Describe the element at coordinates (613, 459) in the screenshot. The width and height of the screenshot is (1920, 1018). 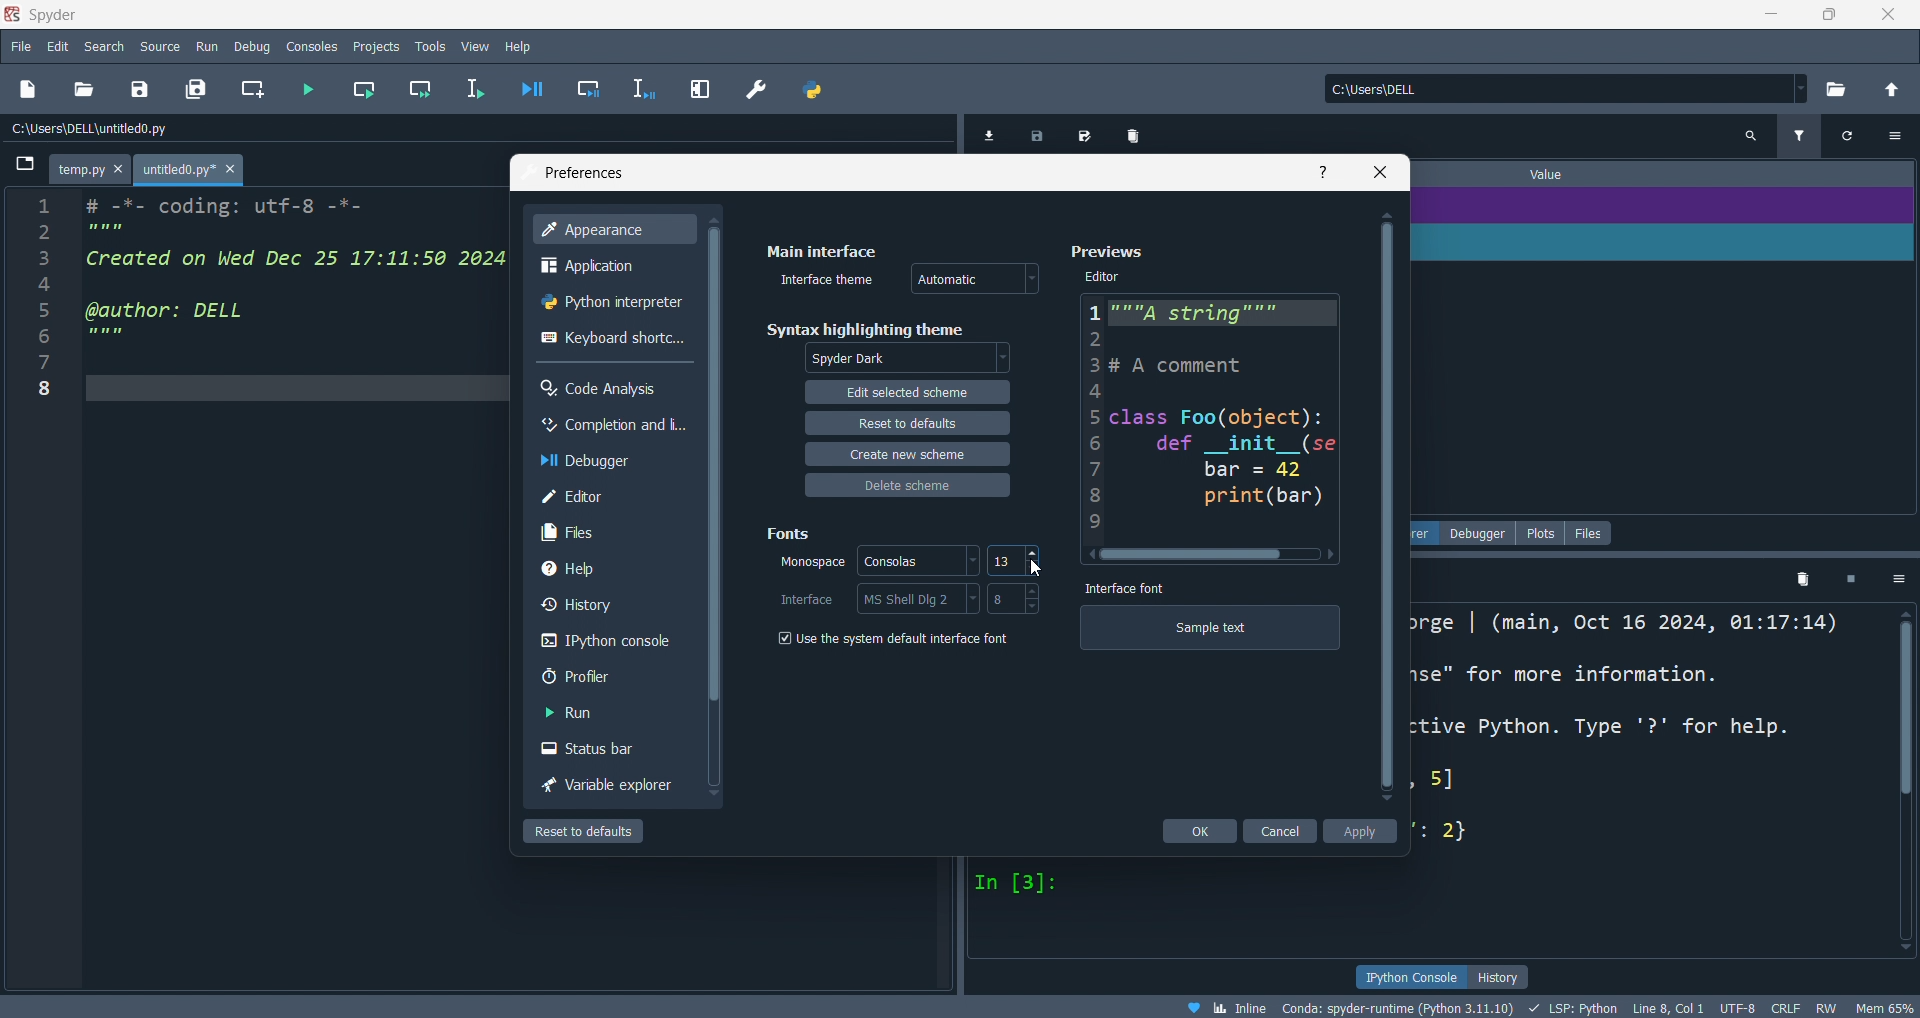
I see `debugger` at that location.